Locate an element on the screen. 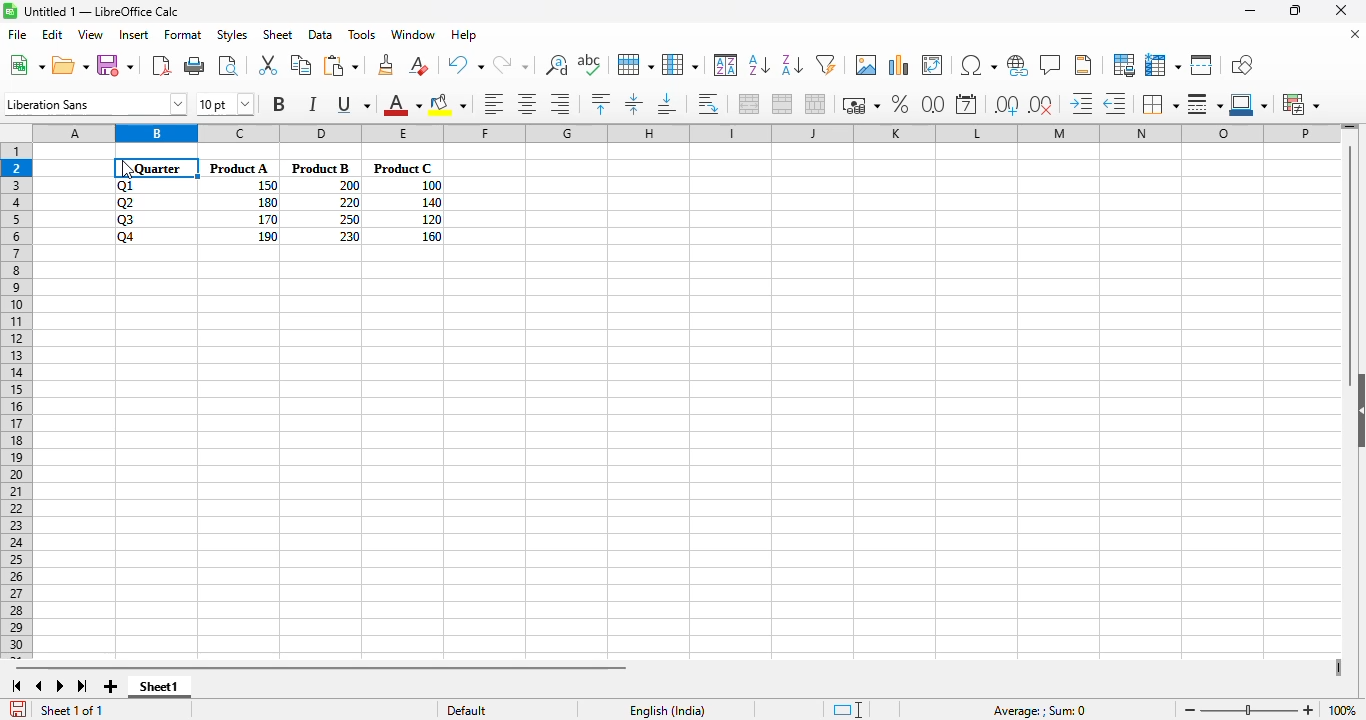  Product A is located at coordinates (239, 168).